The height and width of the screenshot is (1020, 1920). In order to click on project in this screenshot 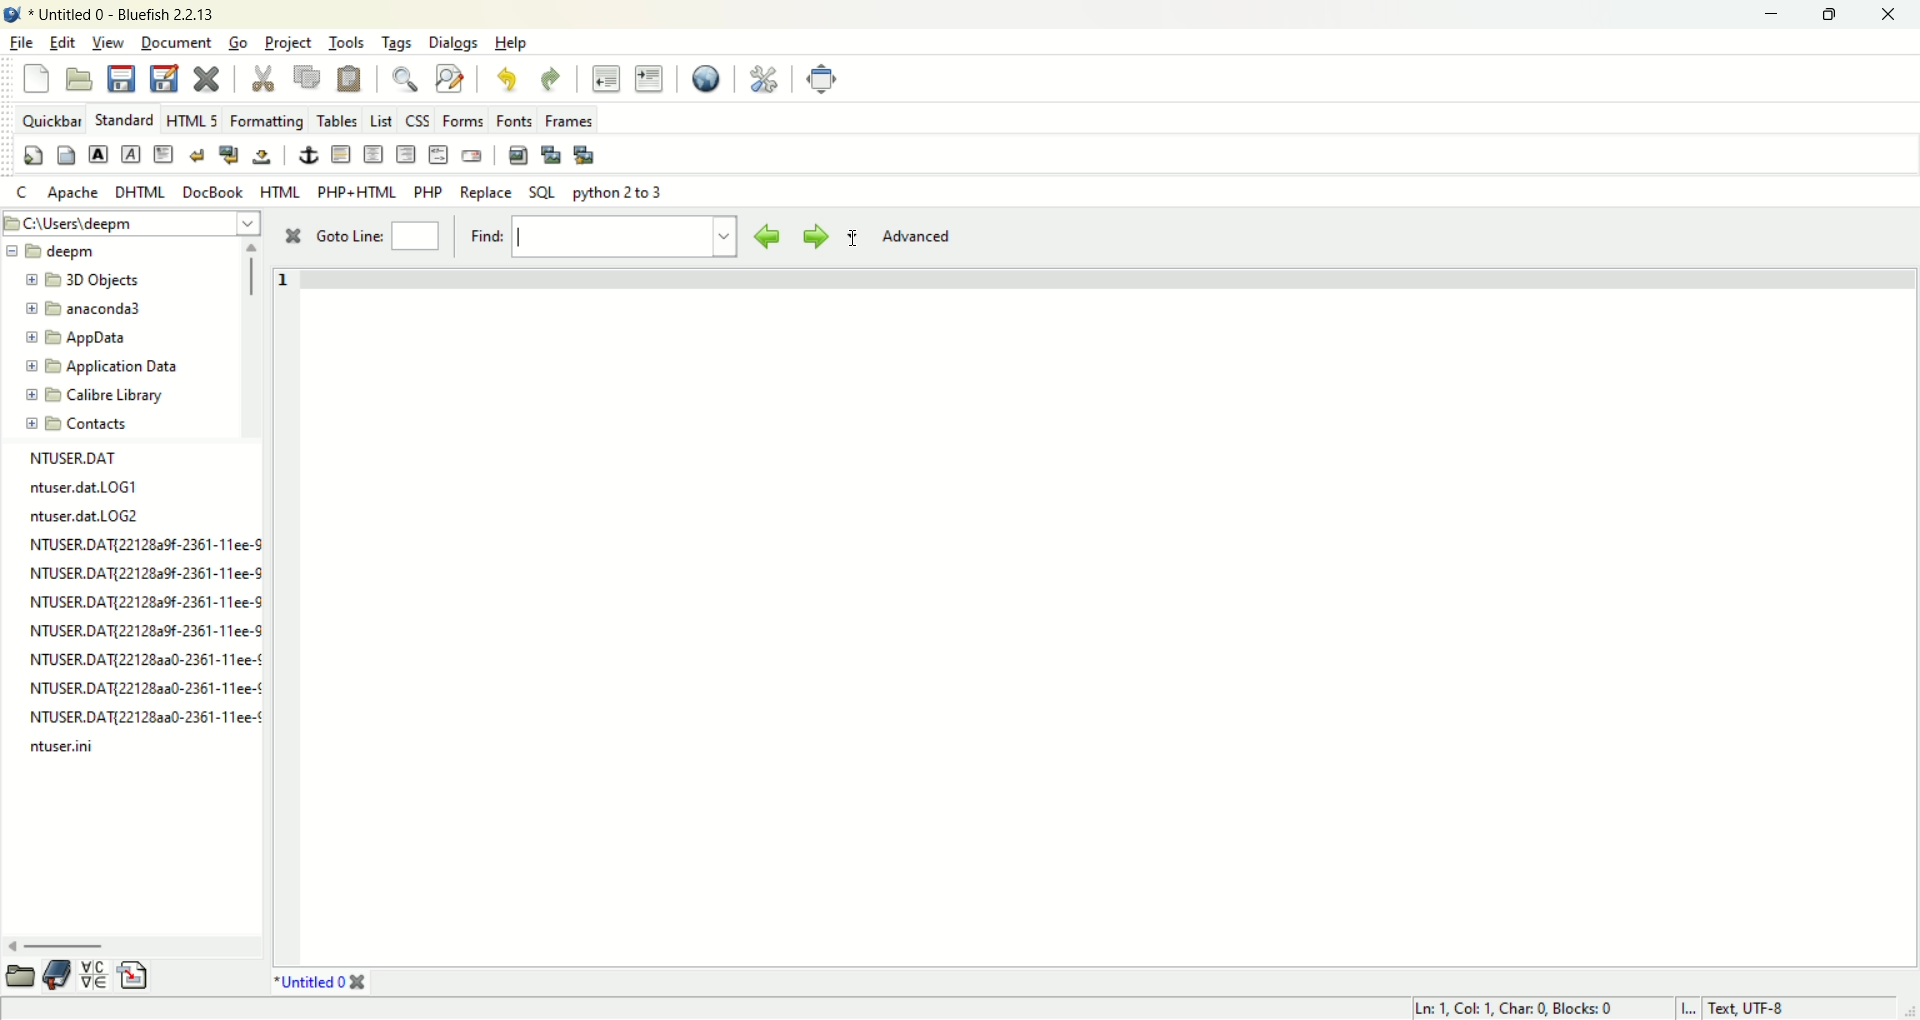, I will do `click(291, 43)`.